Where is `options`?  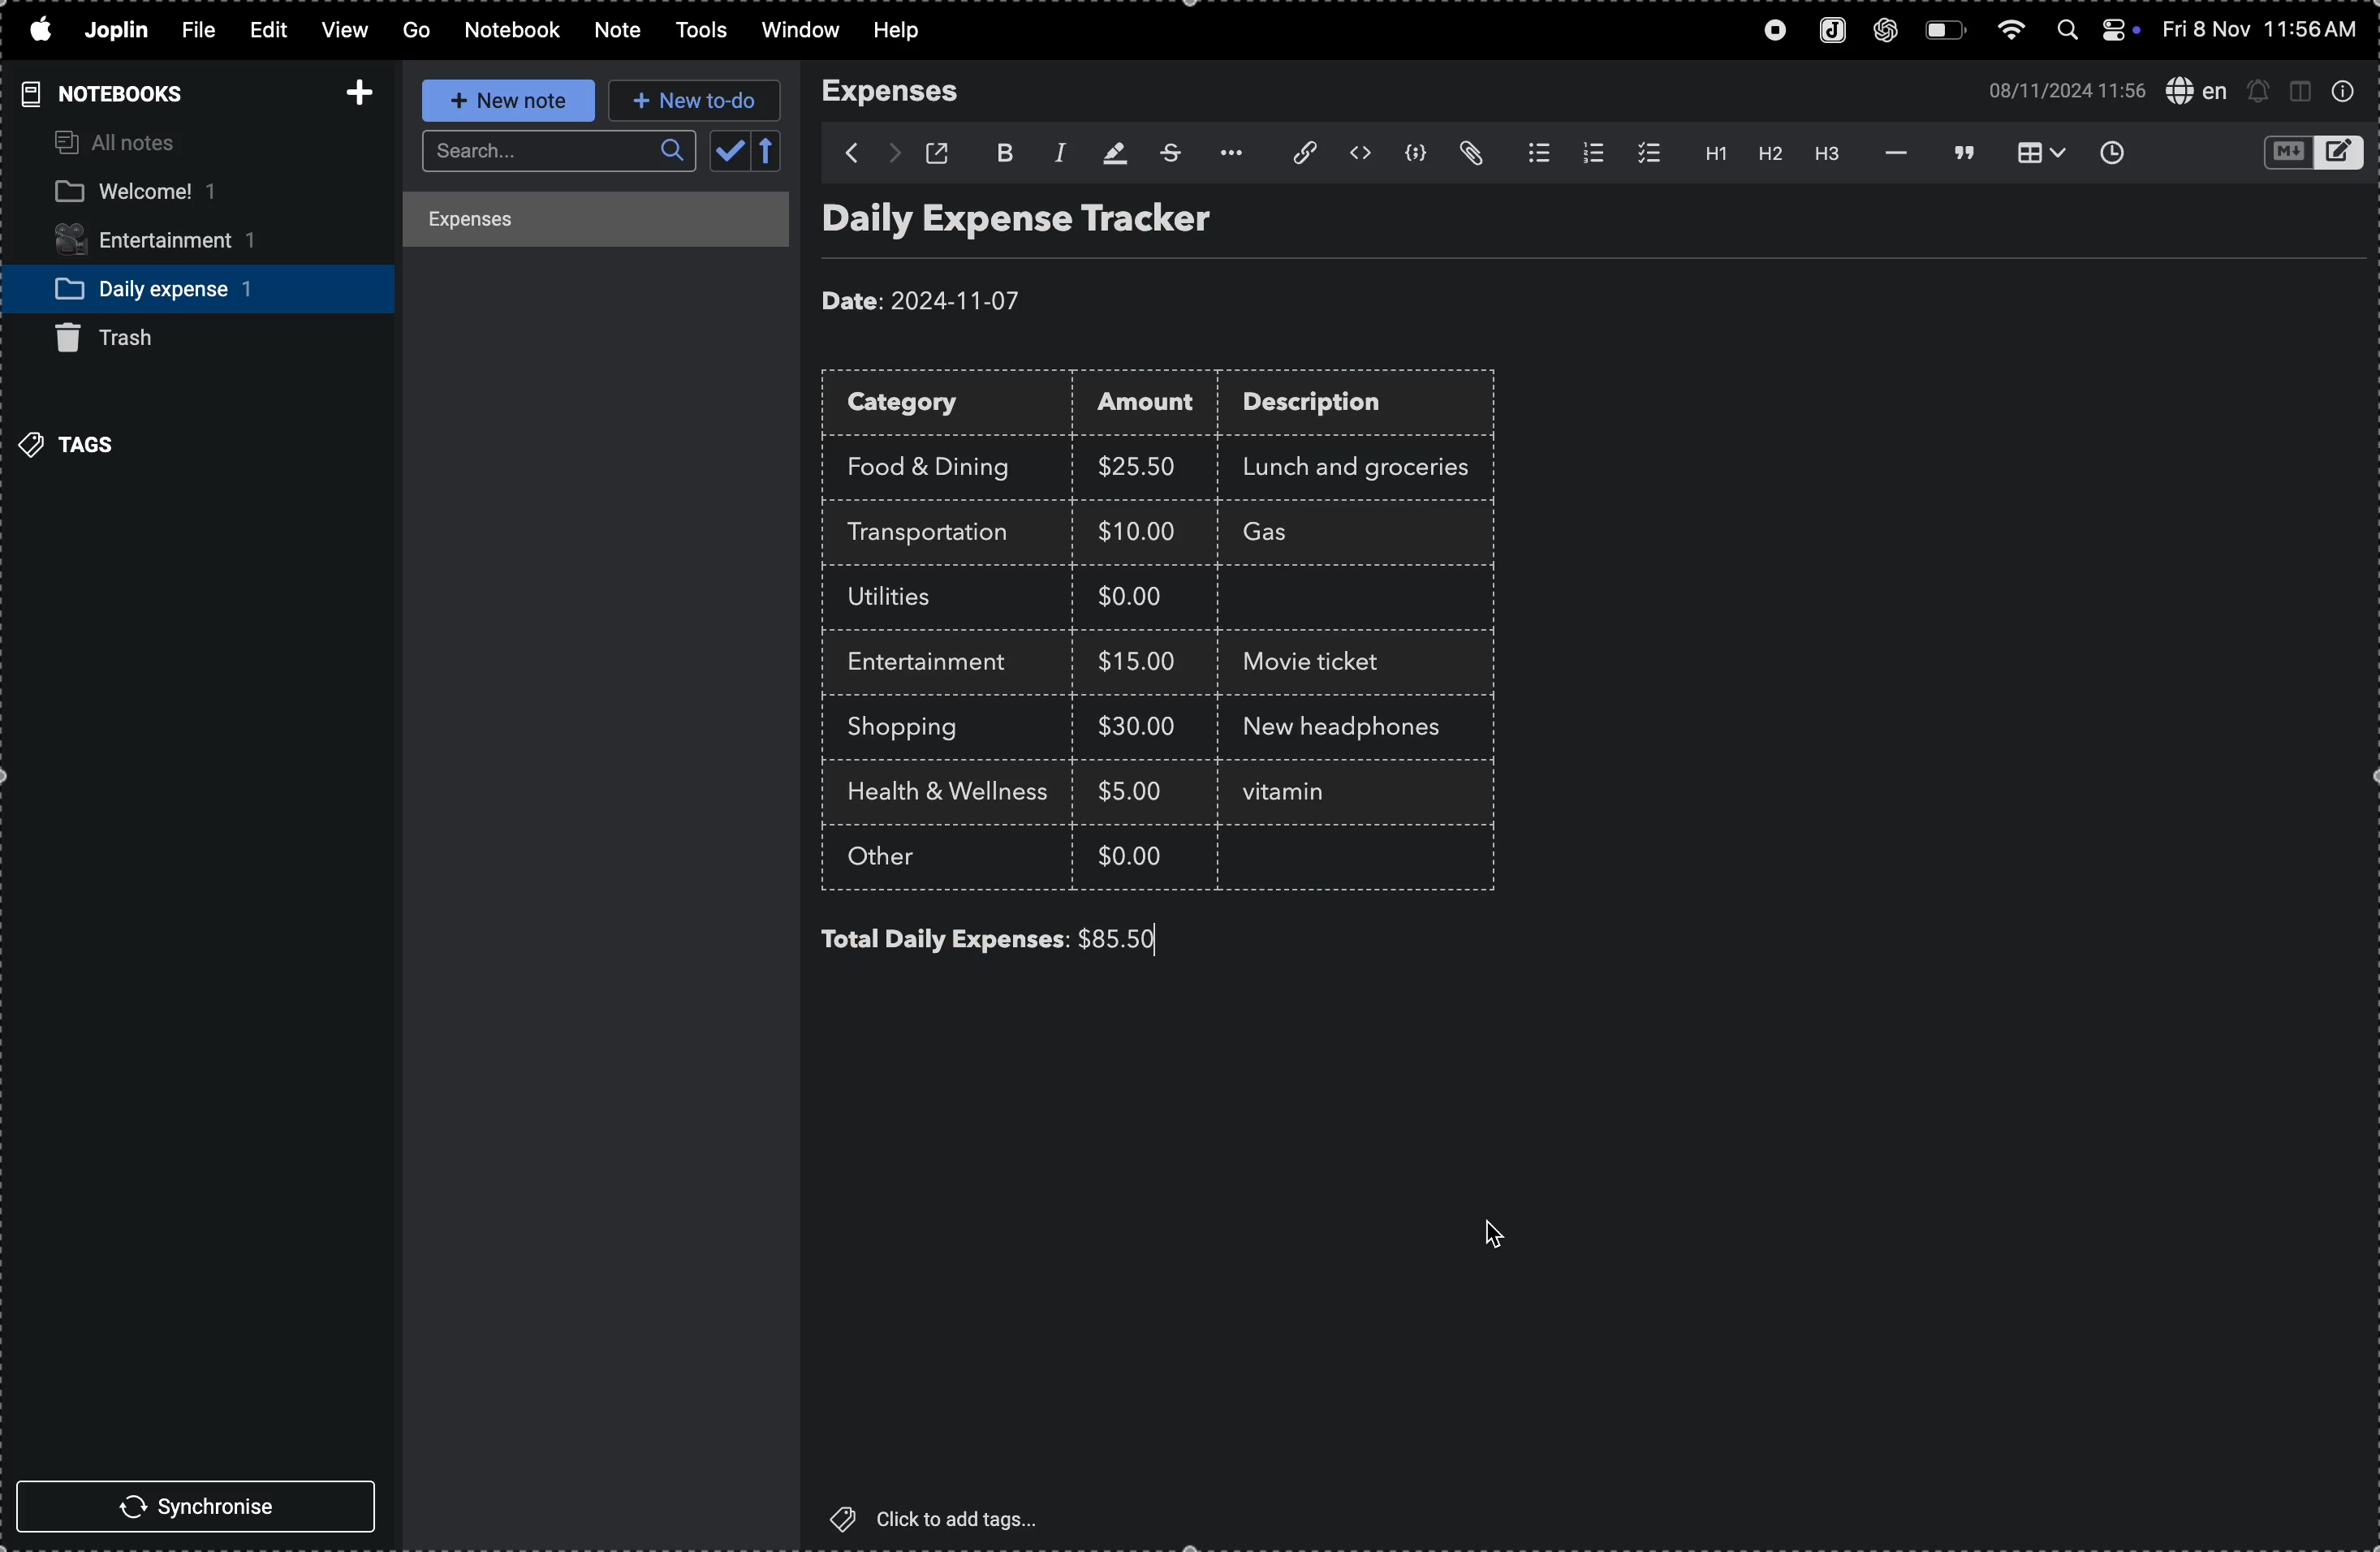 options is located at coordinates (1225, 153).